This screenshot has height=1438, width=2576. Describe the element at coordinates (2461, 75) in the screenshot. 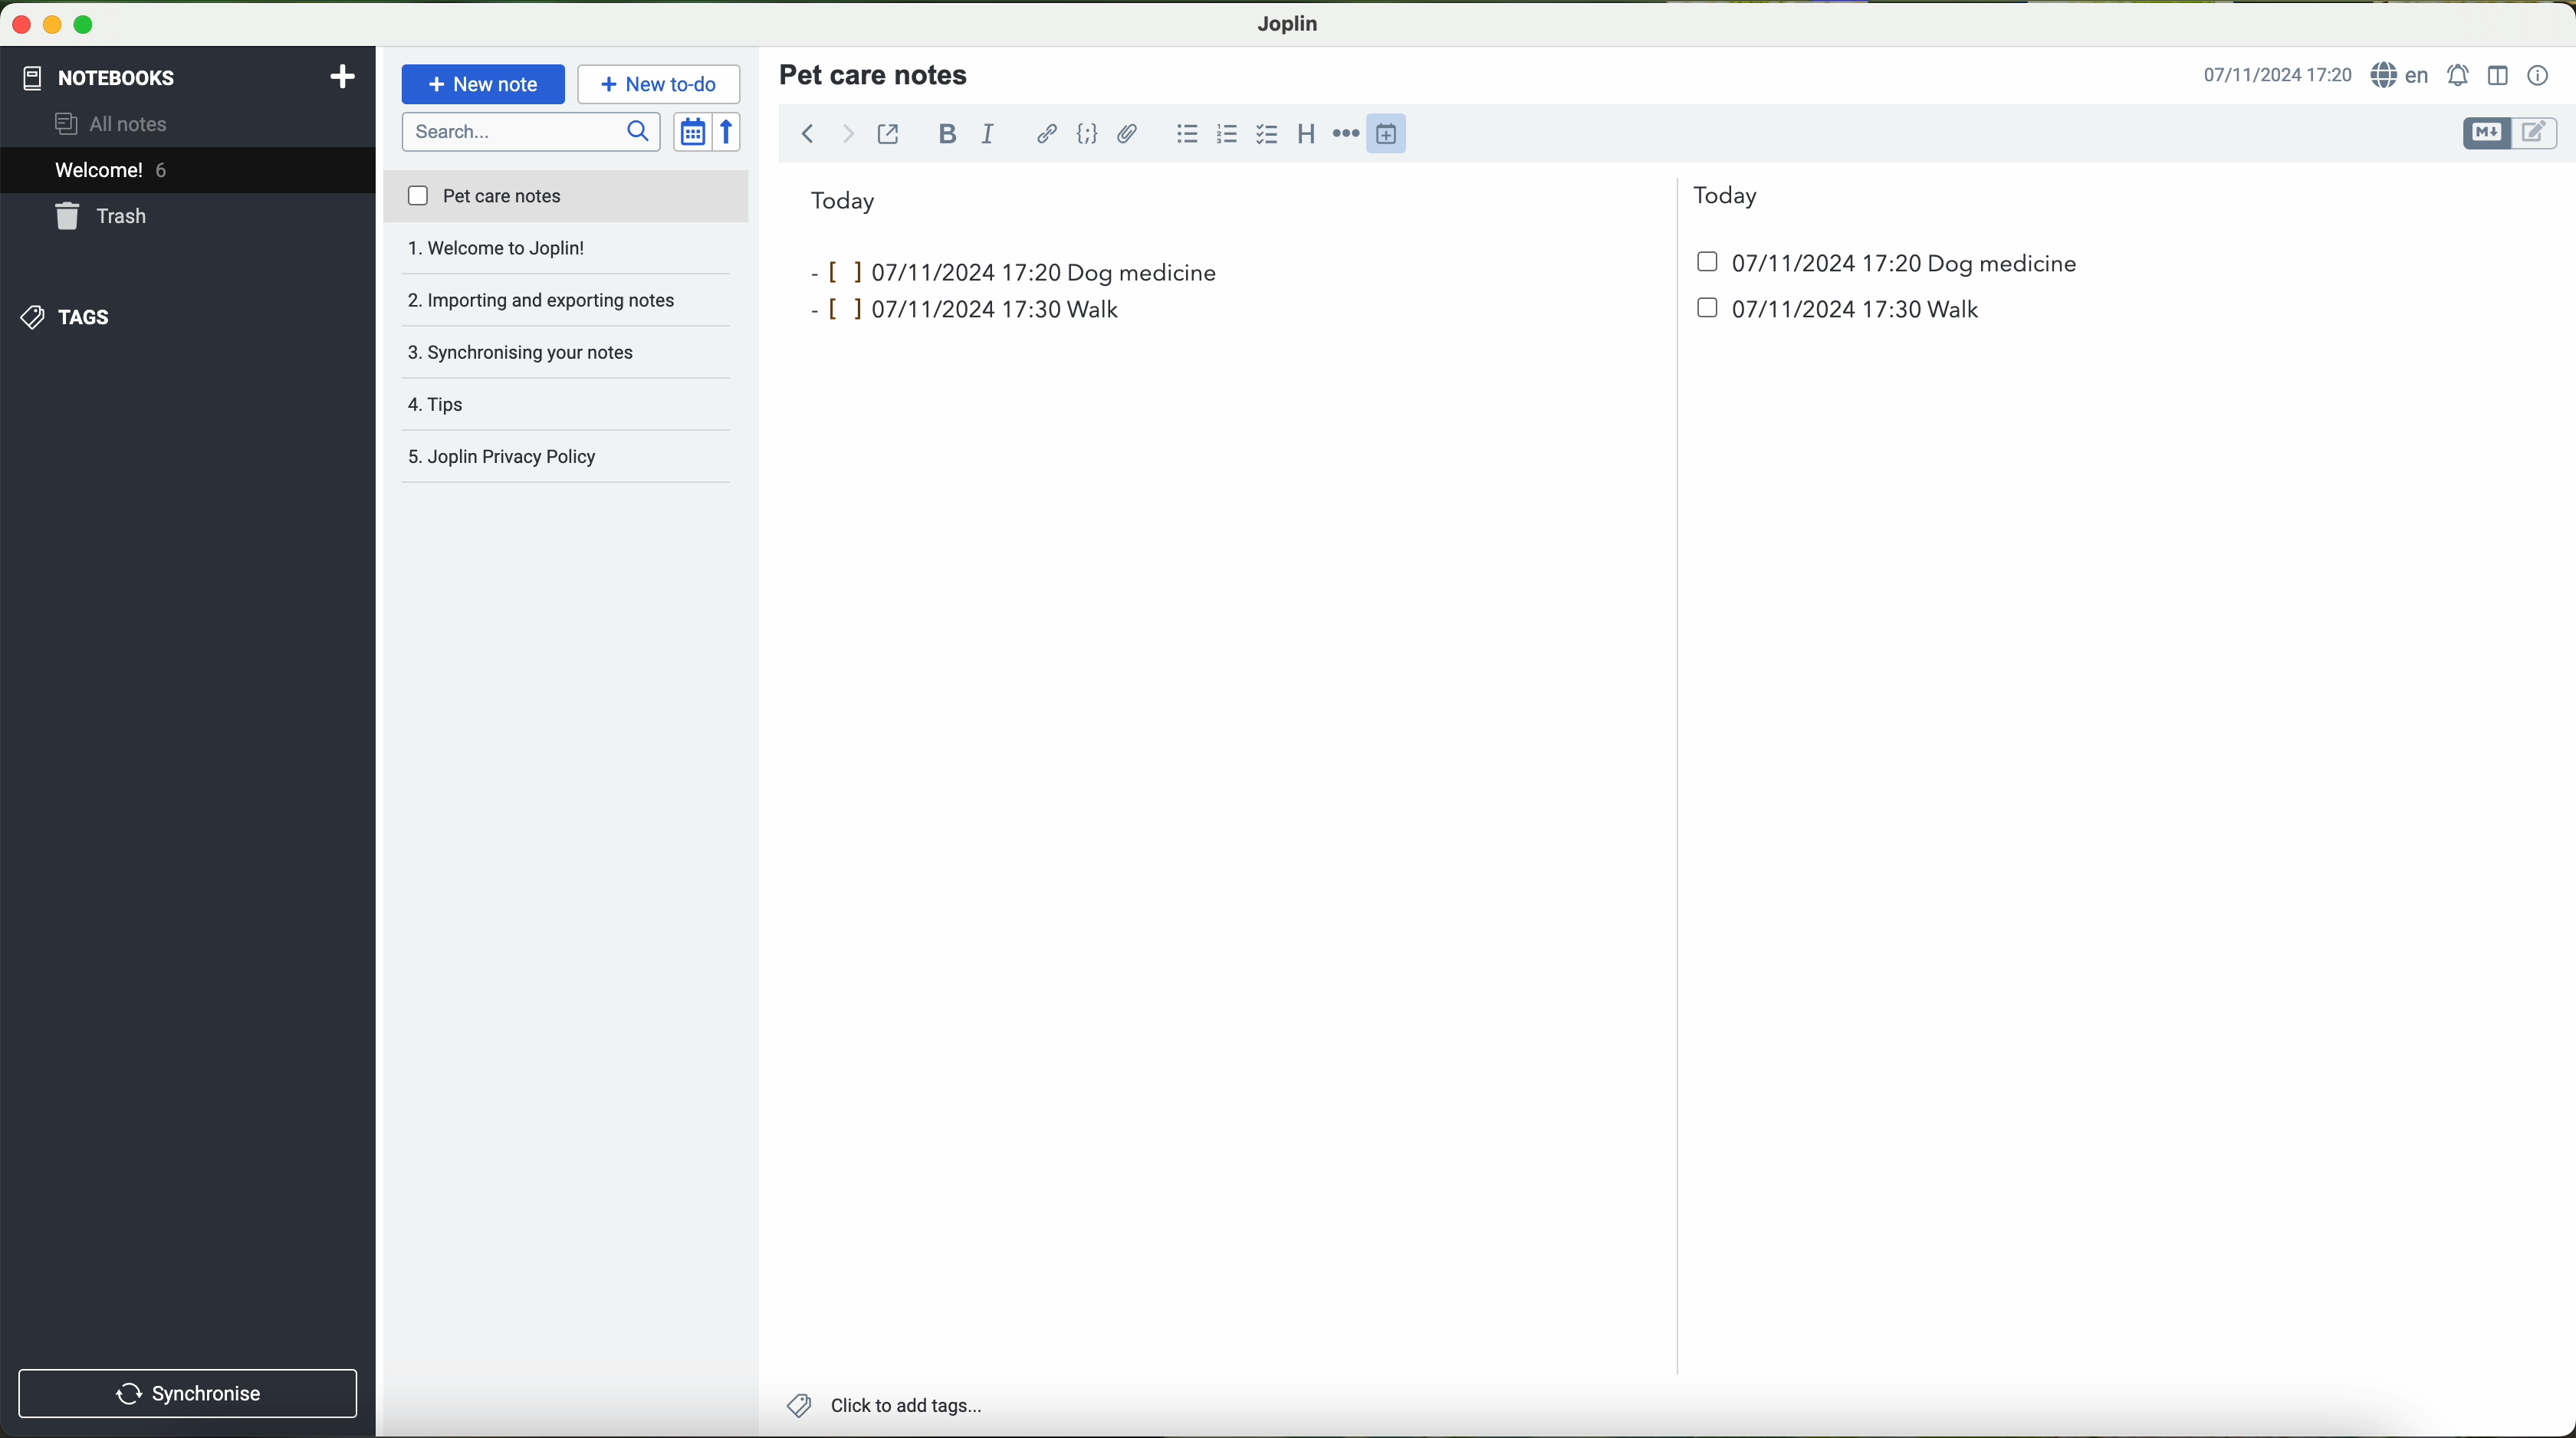

I see `set alarm` at that location.